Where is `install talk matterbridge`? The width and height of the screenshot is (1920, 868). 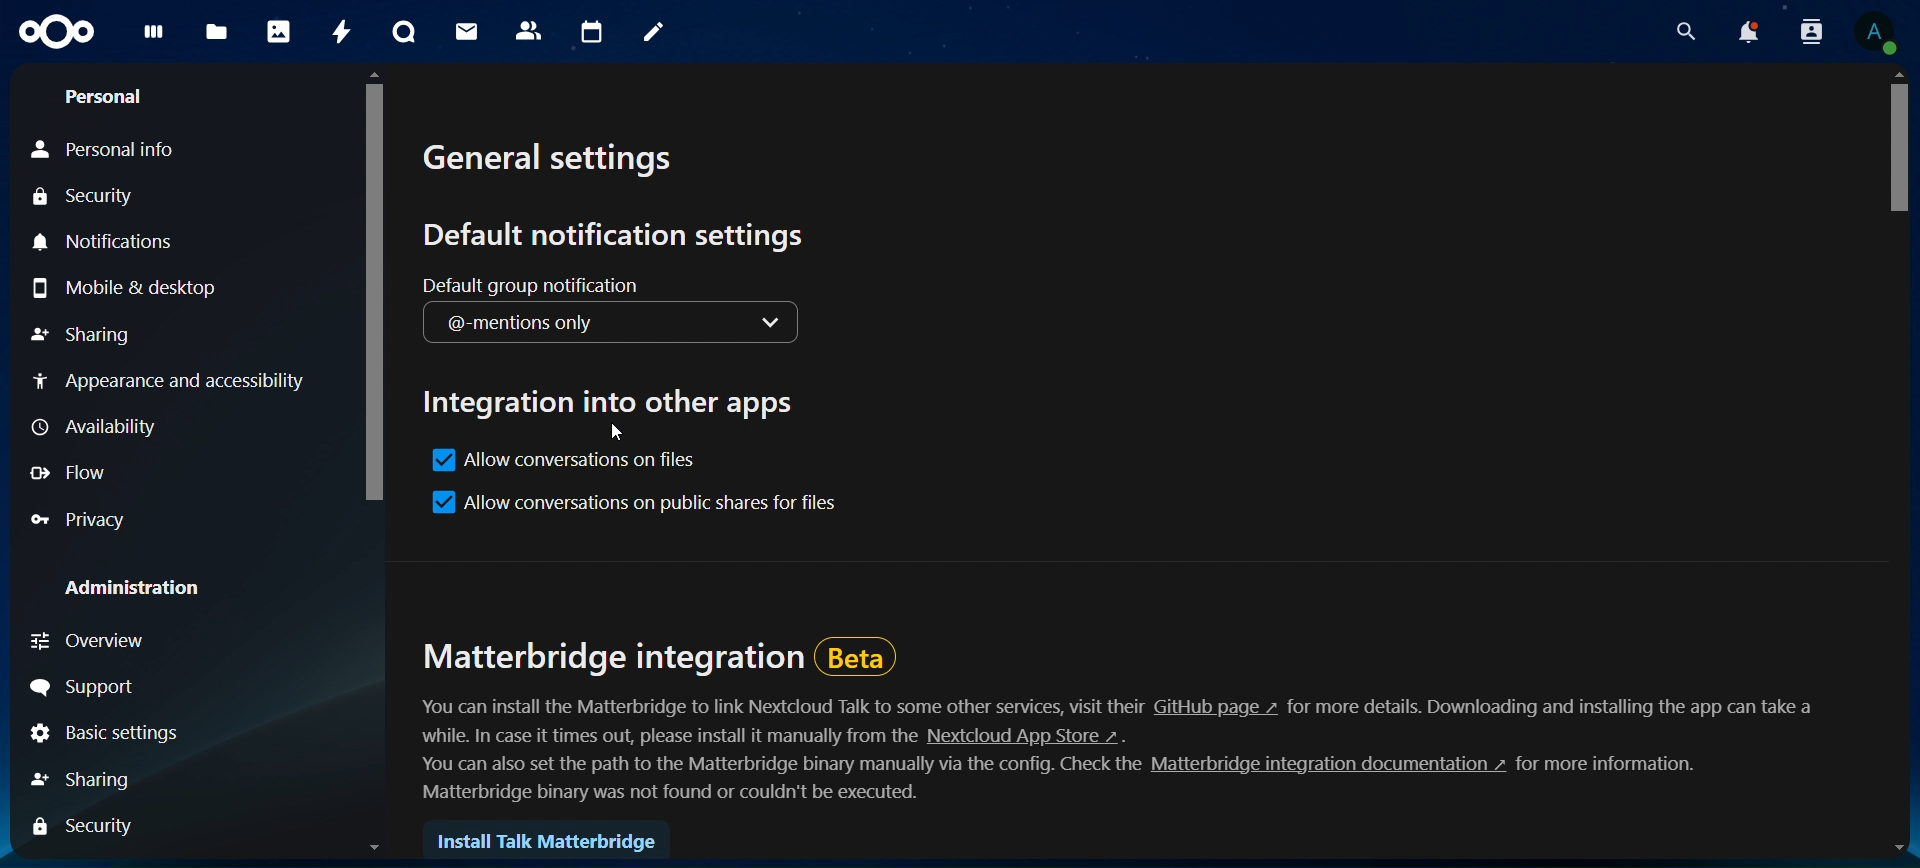
install talk matterbridge is located at coordinates (551, 840).